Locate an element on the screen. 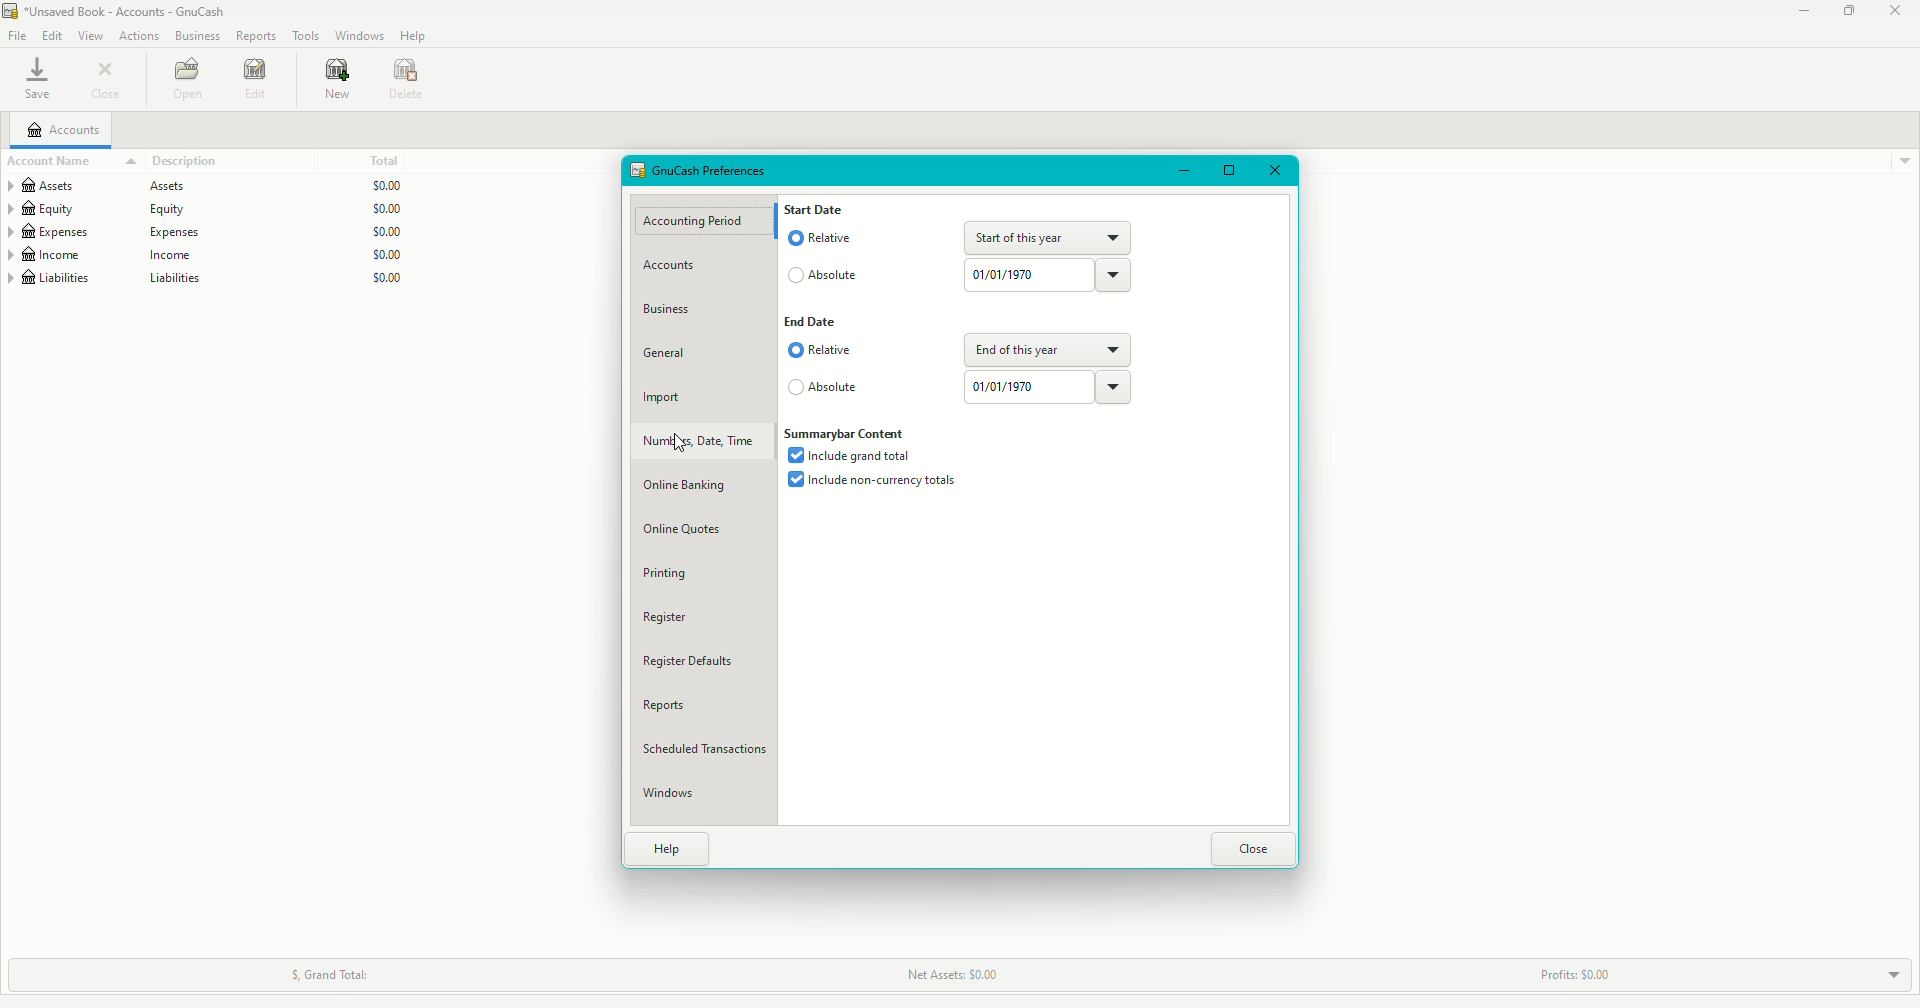 Image resolution: width=1920 pixels, height=1008 pixels. Import is located at coordinates (664, 399).